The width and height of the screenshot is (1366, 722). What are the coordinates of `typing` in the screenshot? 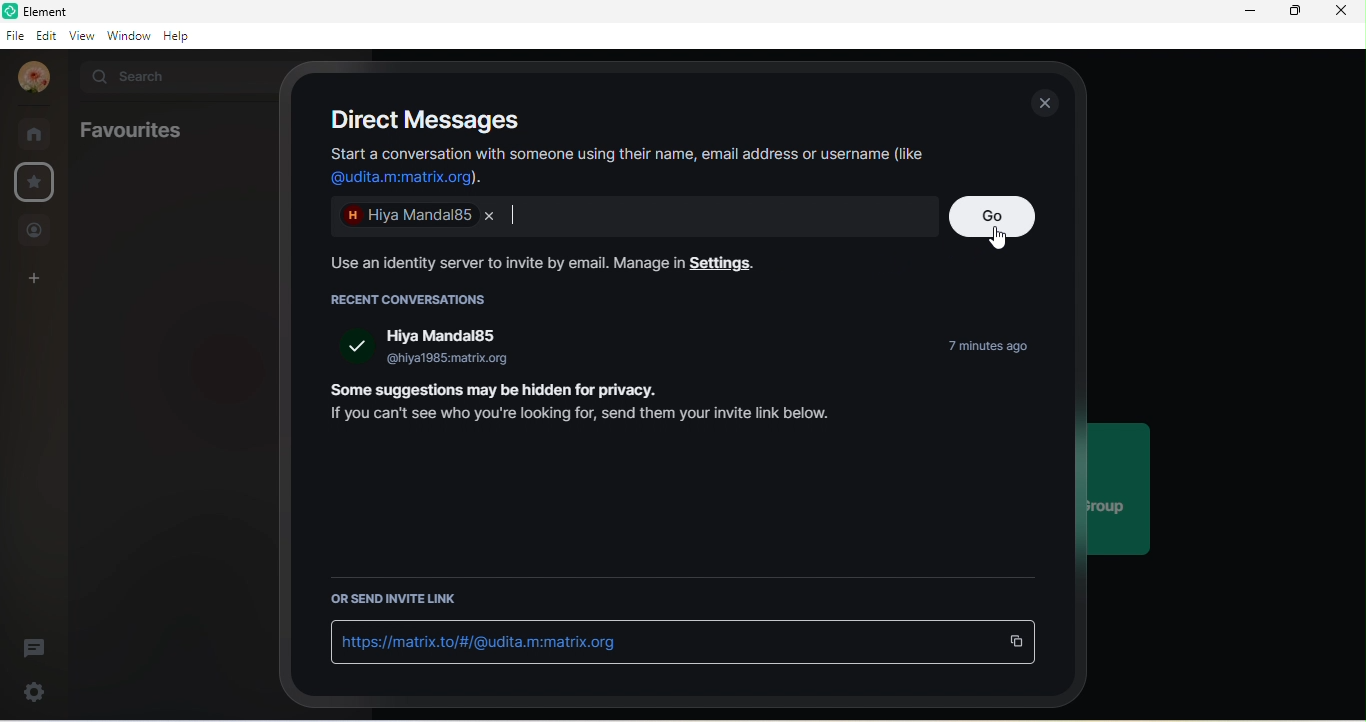 It's located at (512, 215).